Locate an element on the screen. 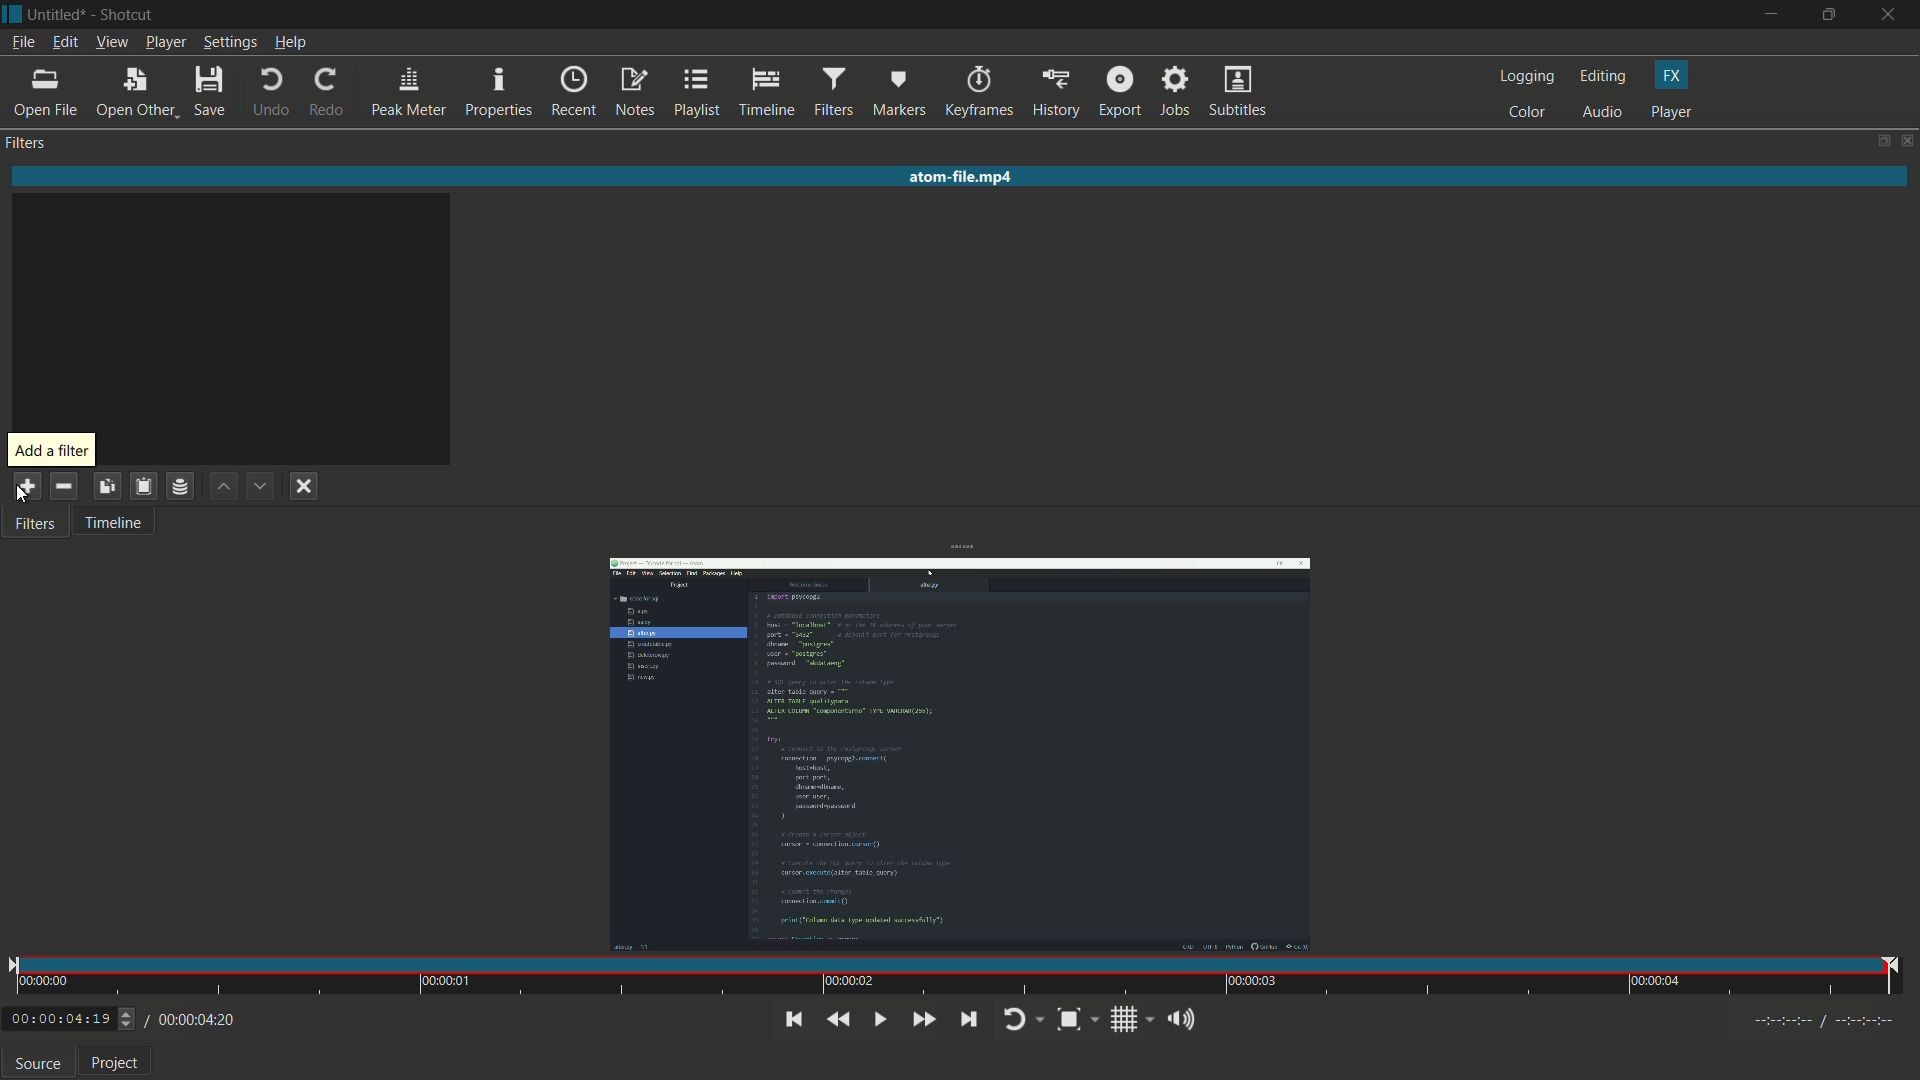  fx is located at coordinates (1672, 76).